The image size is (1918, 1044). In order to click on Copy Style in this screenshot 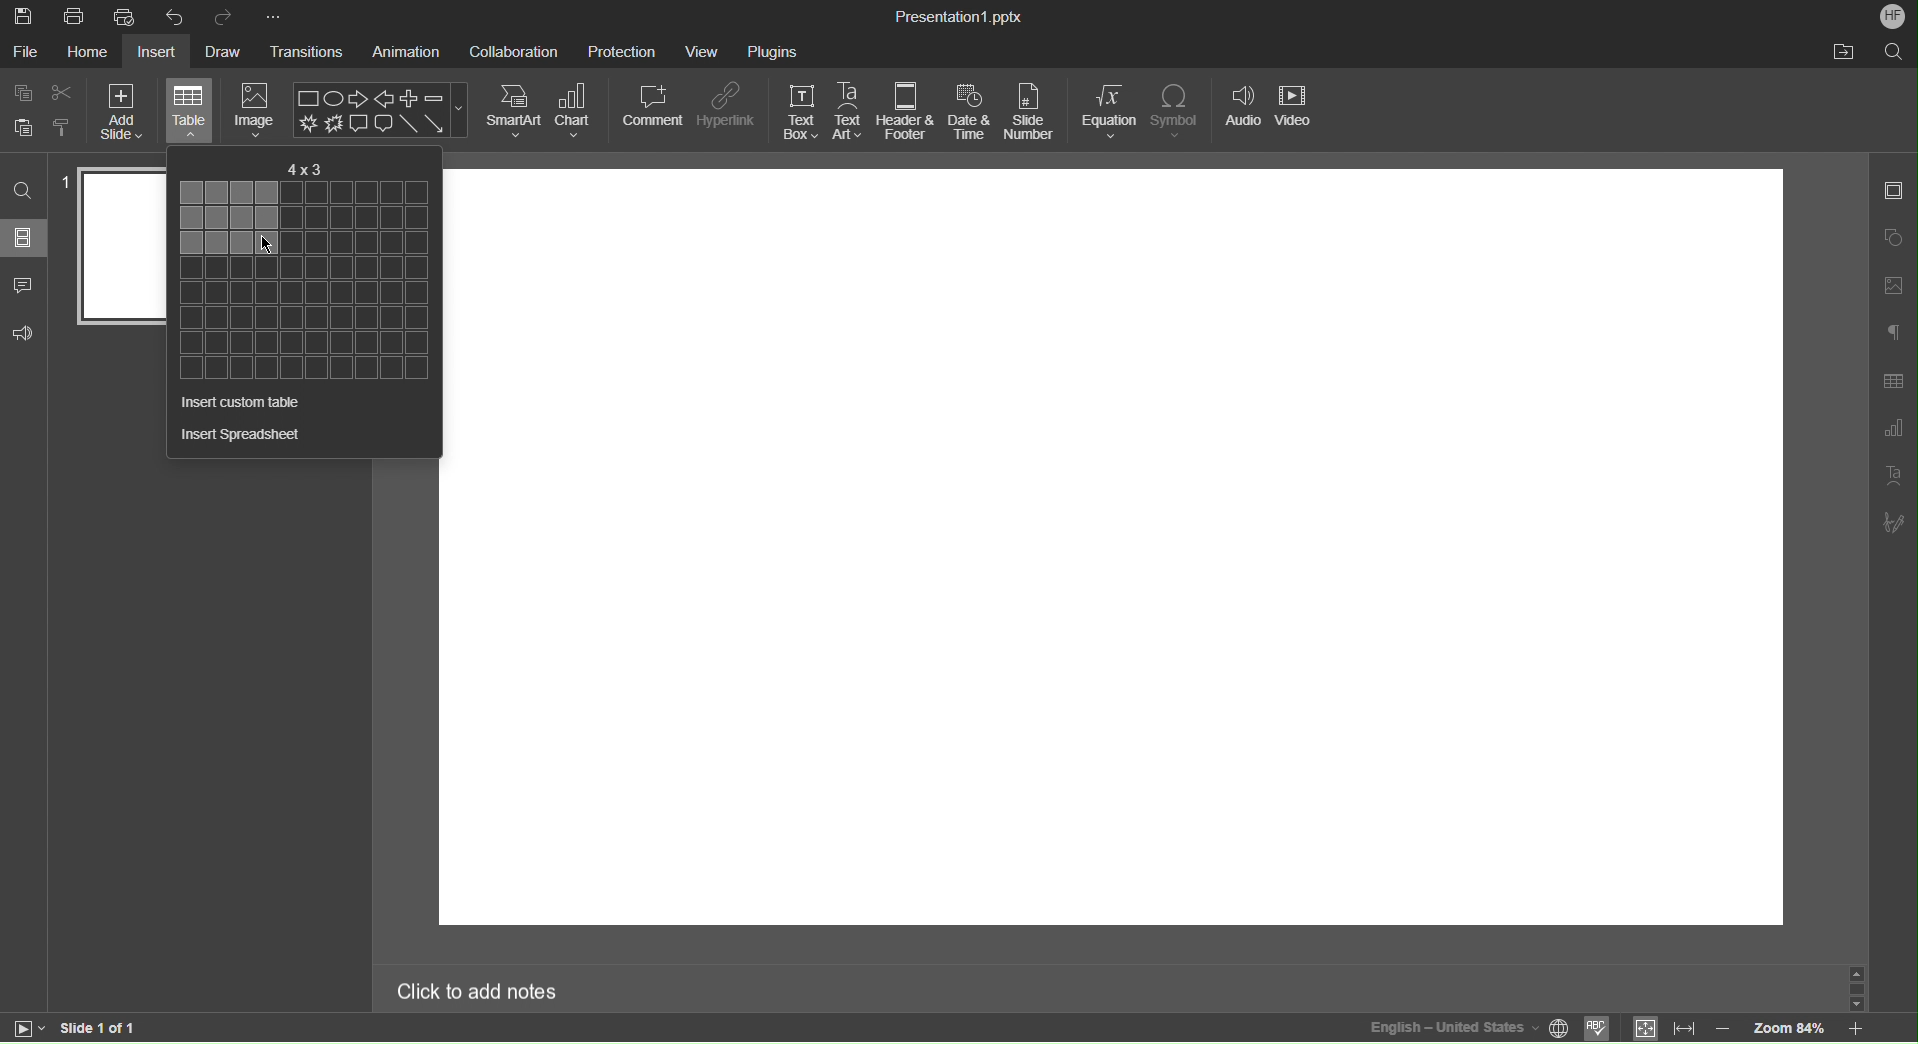, I will do `click(61, 127)`.